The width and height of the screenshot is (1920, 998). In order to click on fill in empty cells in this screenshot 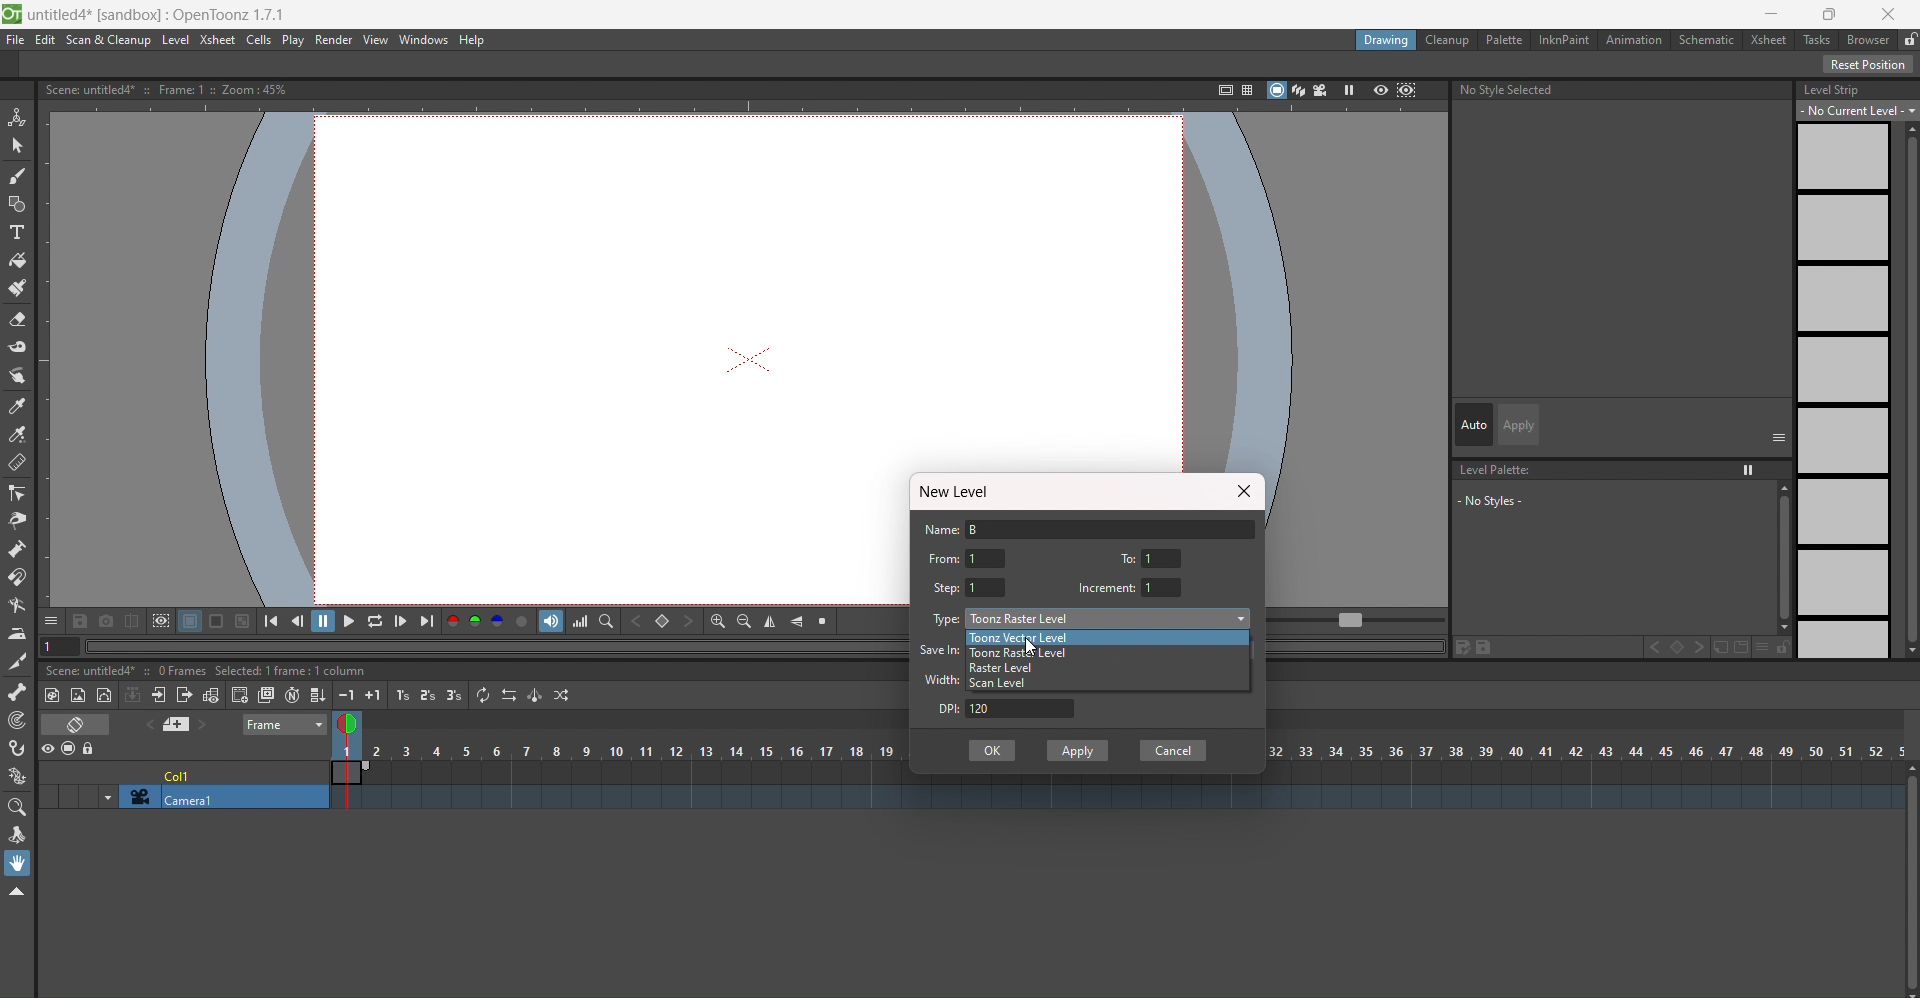, I will do `click(317, 693)`.